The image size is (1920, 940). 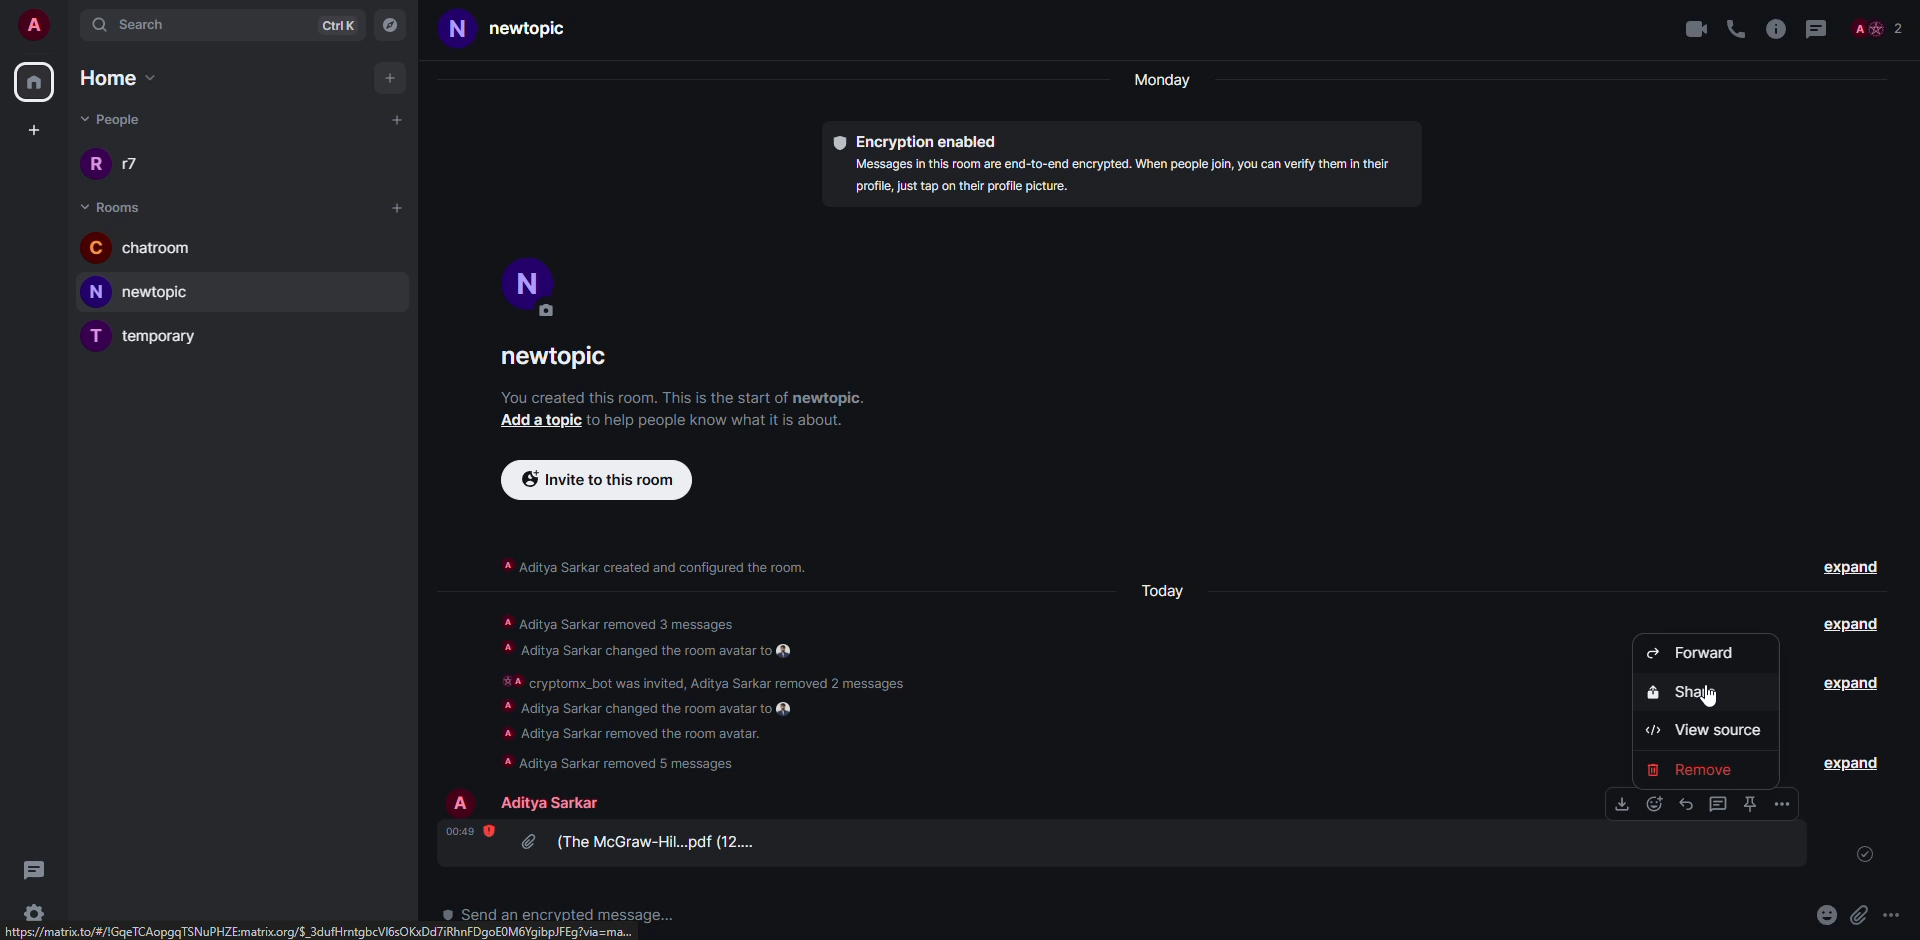 What do you see at coordinates (1166, 590) in the screenshot?
I see `today` at bounding box center [1166, 590].